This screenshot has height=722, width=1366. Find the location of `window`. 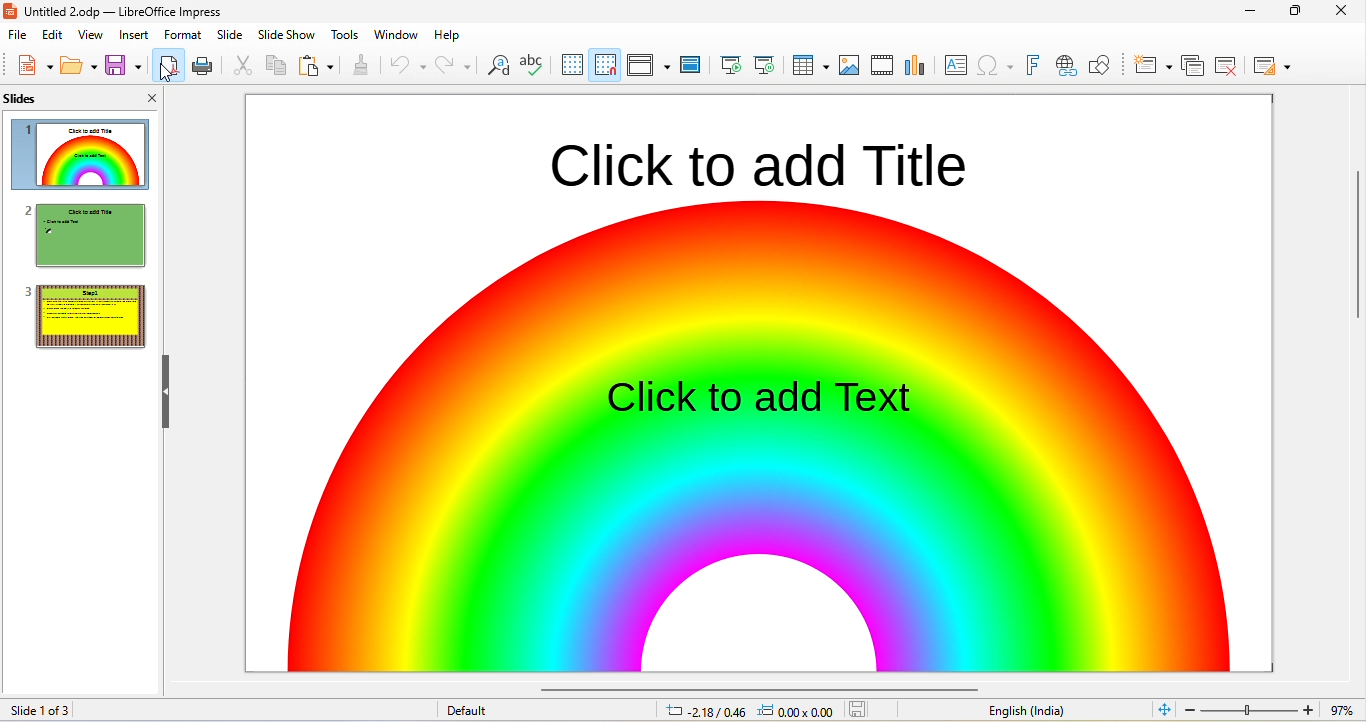

window is located at coordinates (395, 33).